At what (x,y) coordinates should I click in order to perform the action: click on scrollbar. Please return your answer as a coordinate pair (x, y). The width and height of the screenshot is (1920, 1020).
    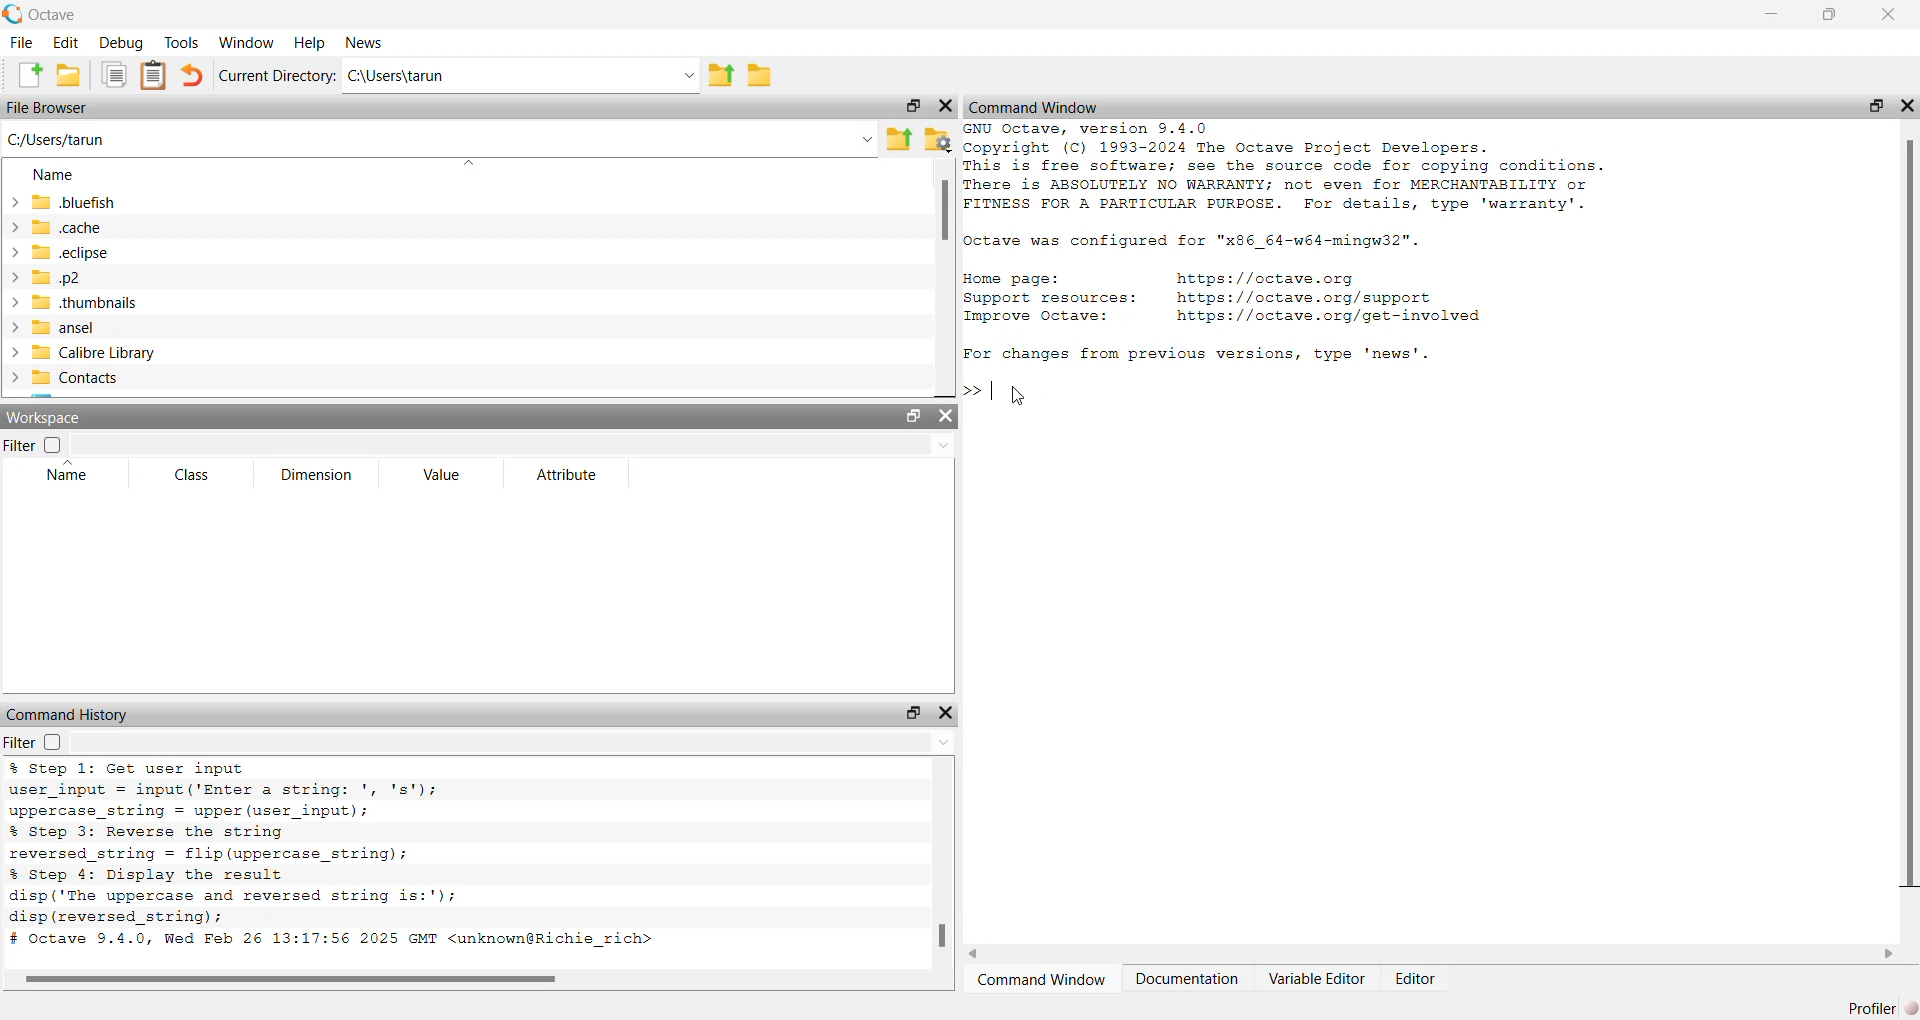
    Looking at the image, I should click on (287, 981).